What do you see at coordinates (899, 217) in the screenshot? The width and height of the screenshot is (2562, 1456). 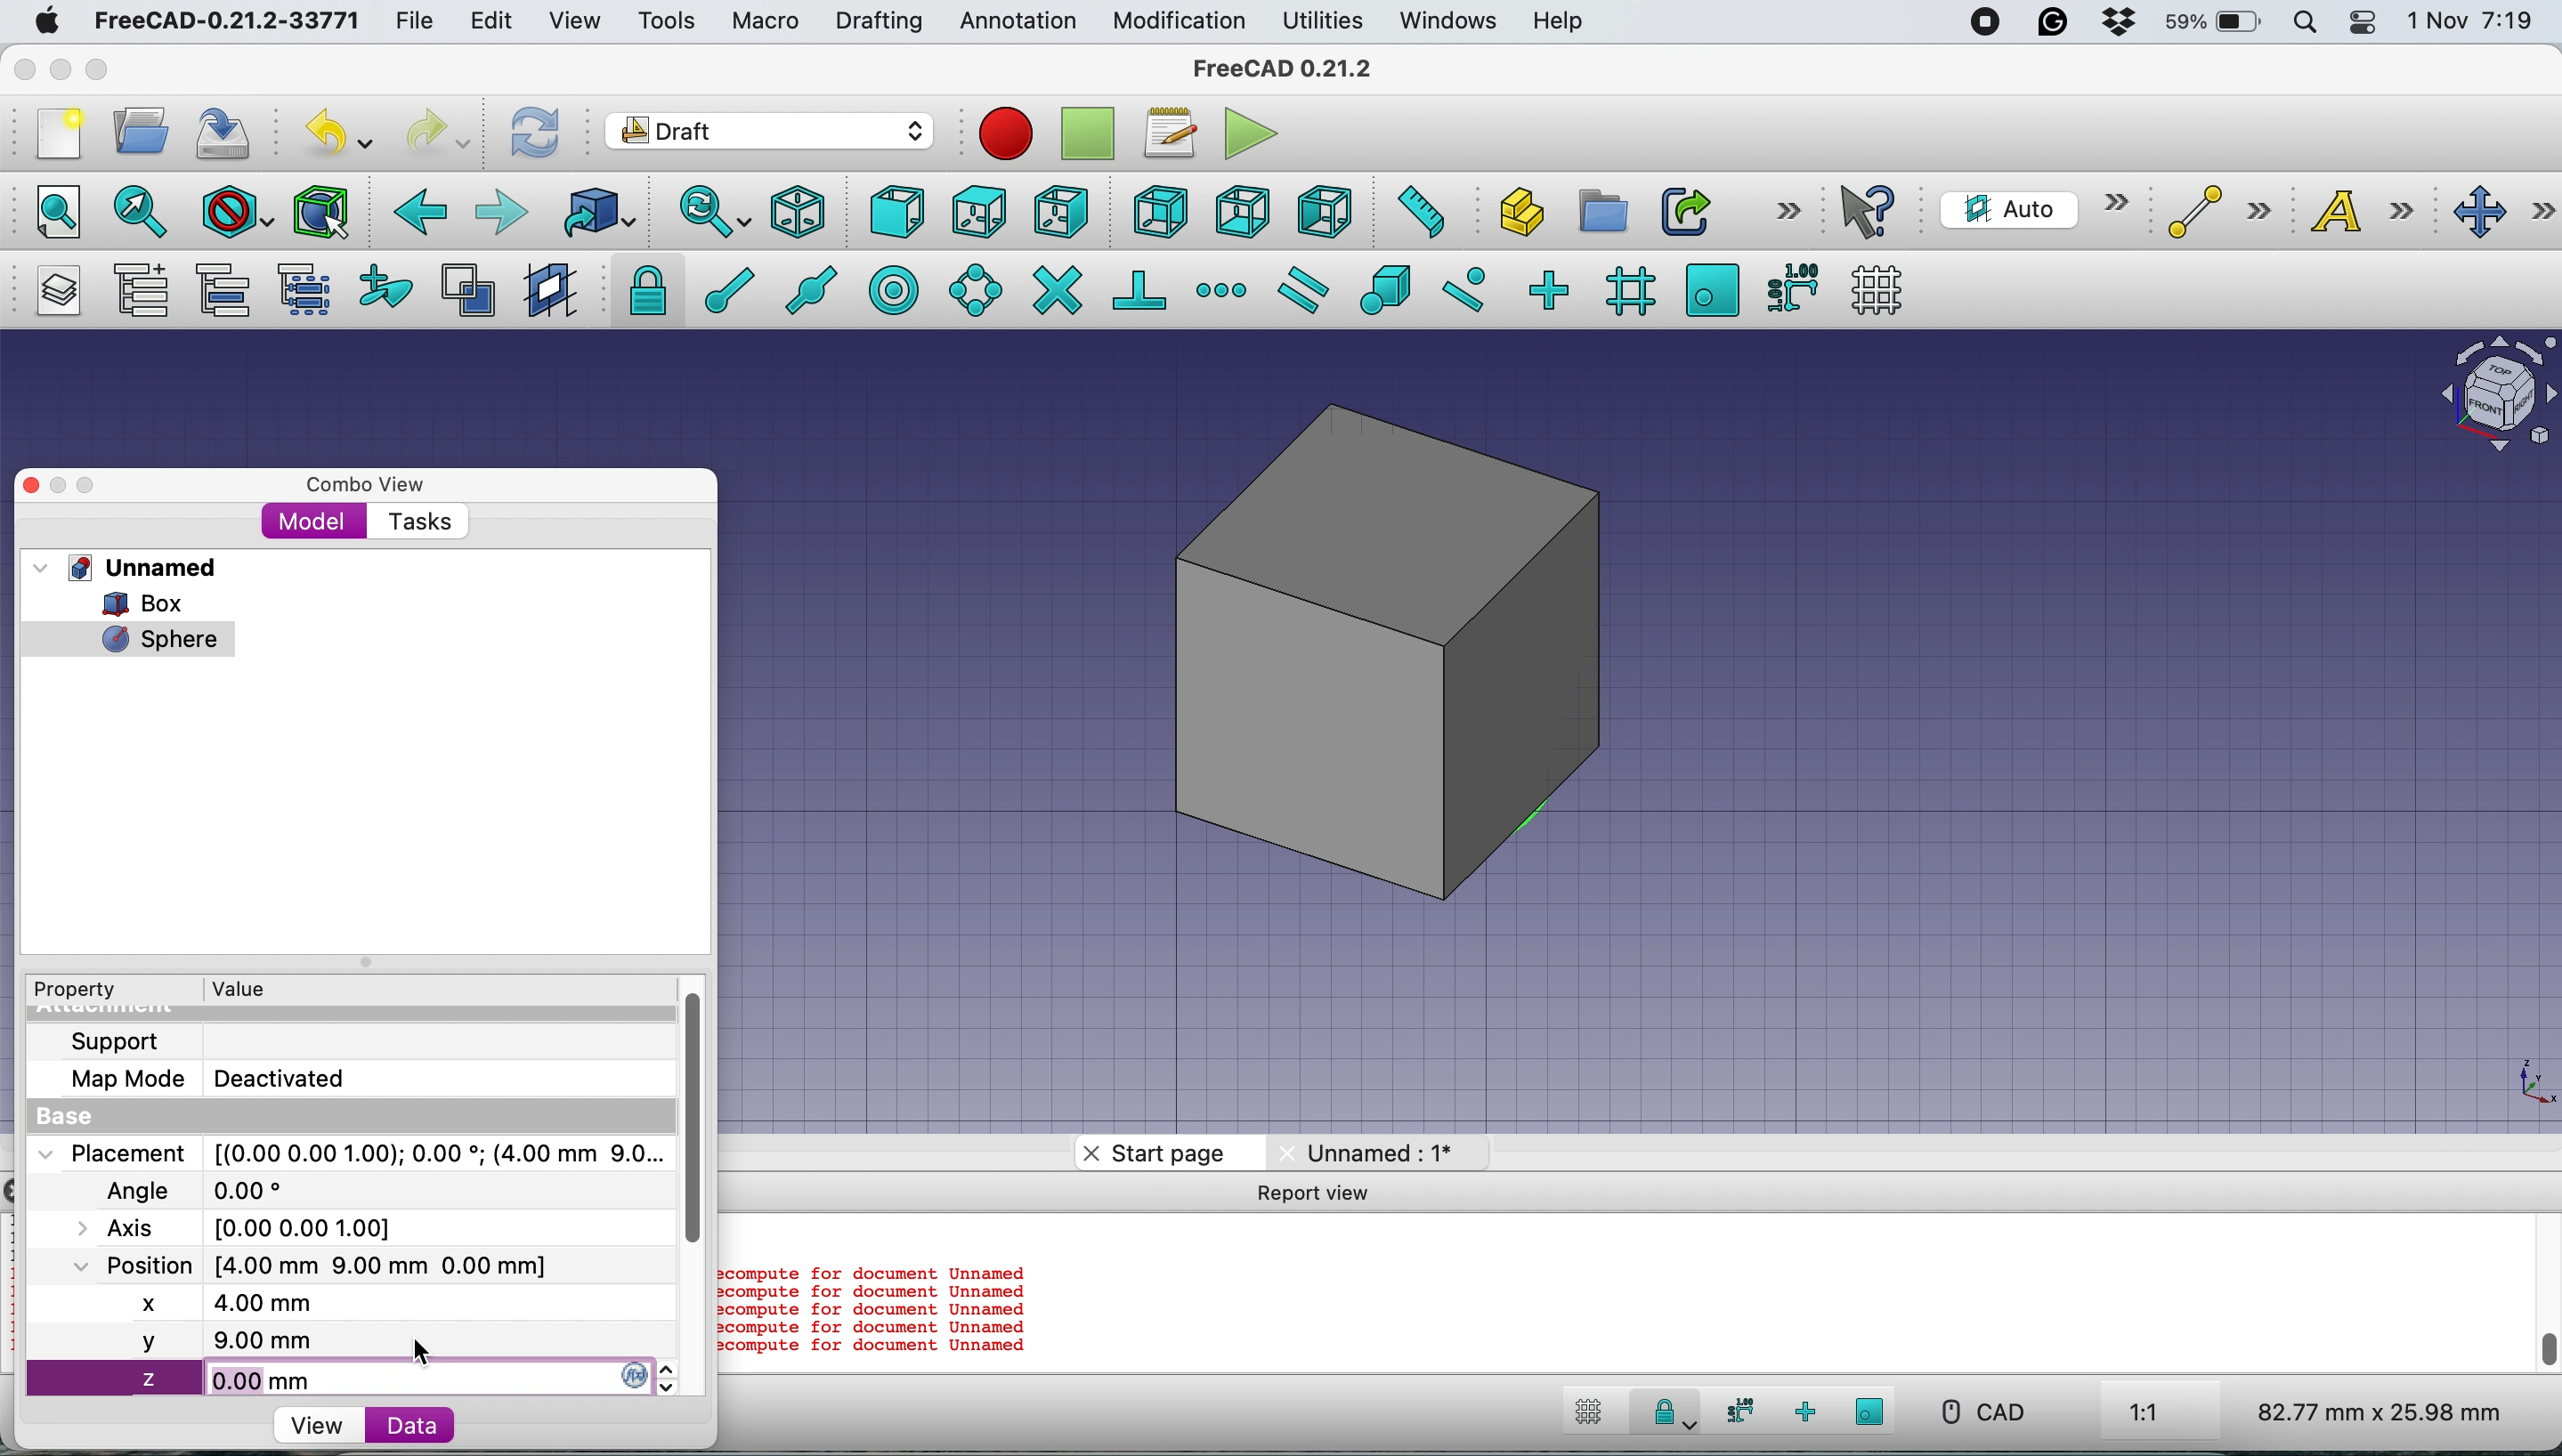 I see `front` at bounding box center [899, 217].